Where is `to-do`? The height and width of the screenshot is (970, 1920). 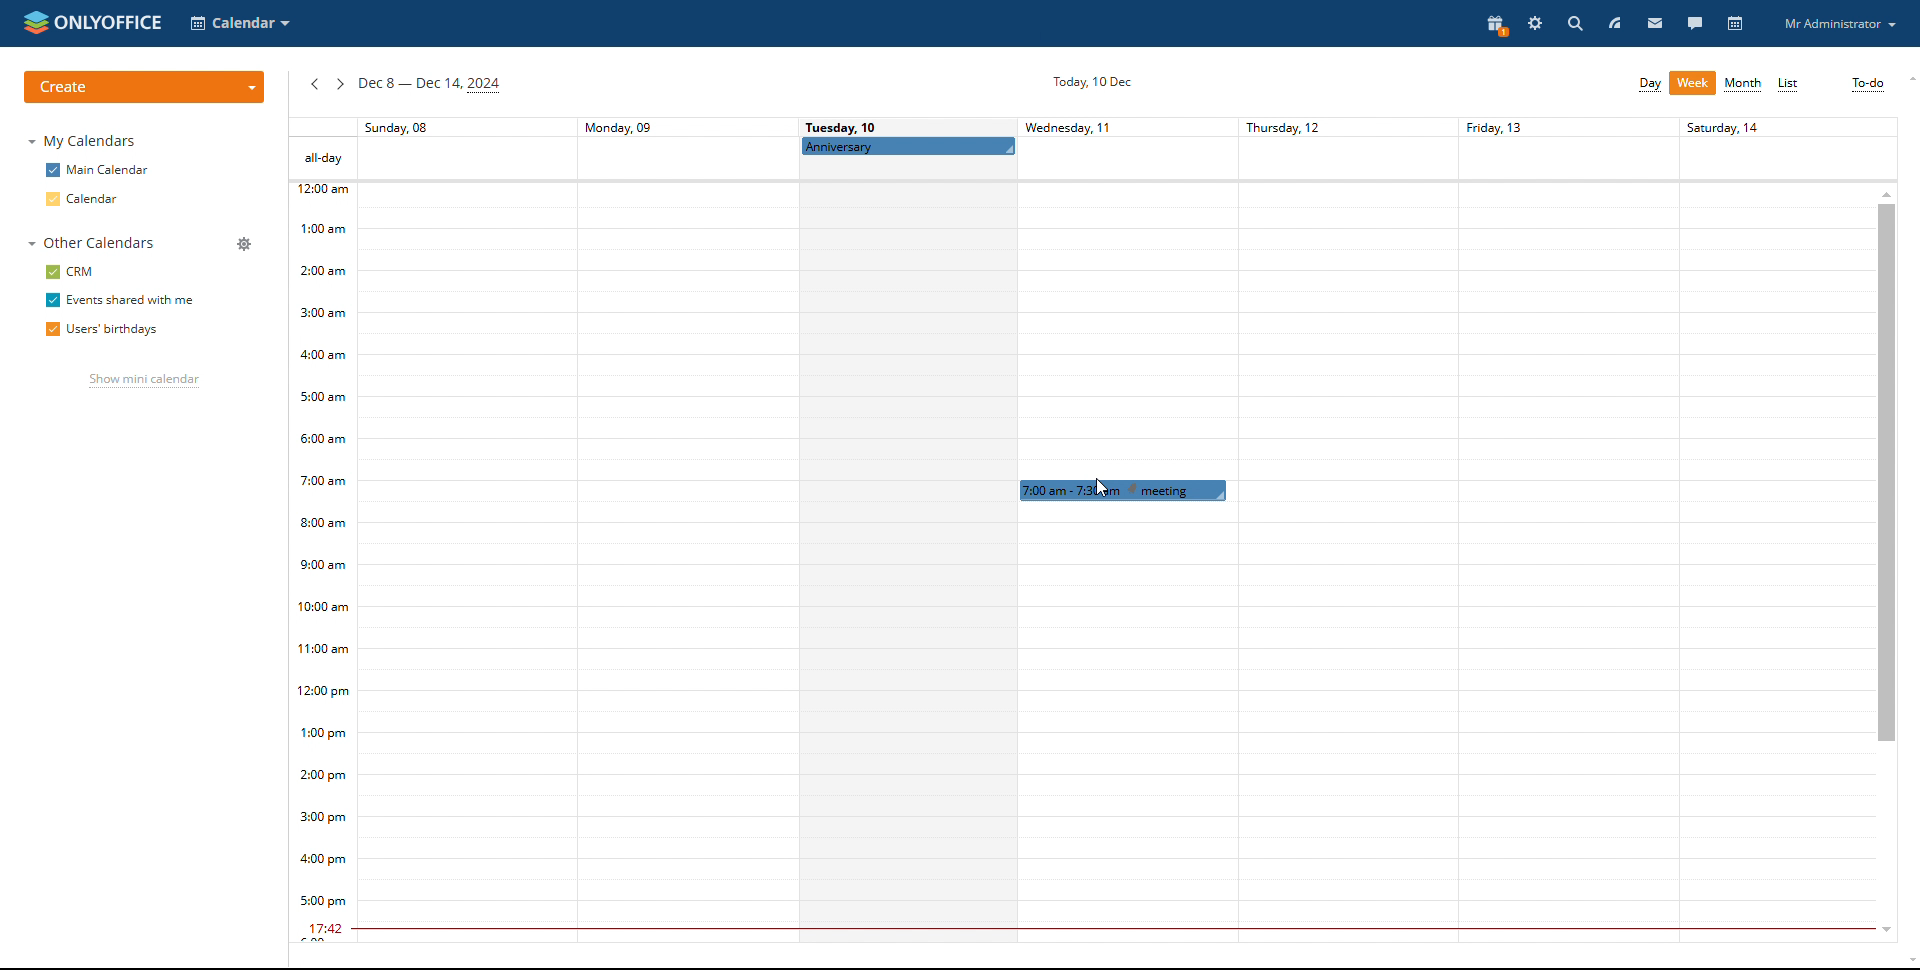 to-do is located at coordinates (1868, 84).